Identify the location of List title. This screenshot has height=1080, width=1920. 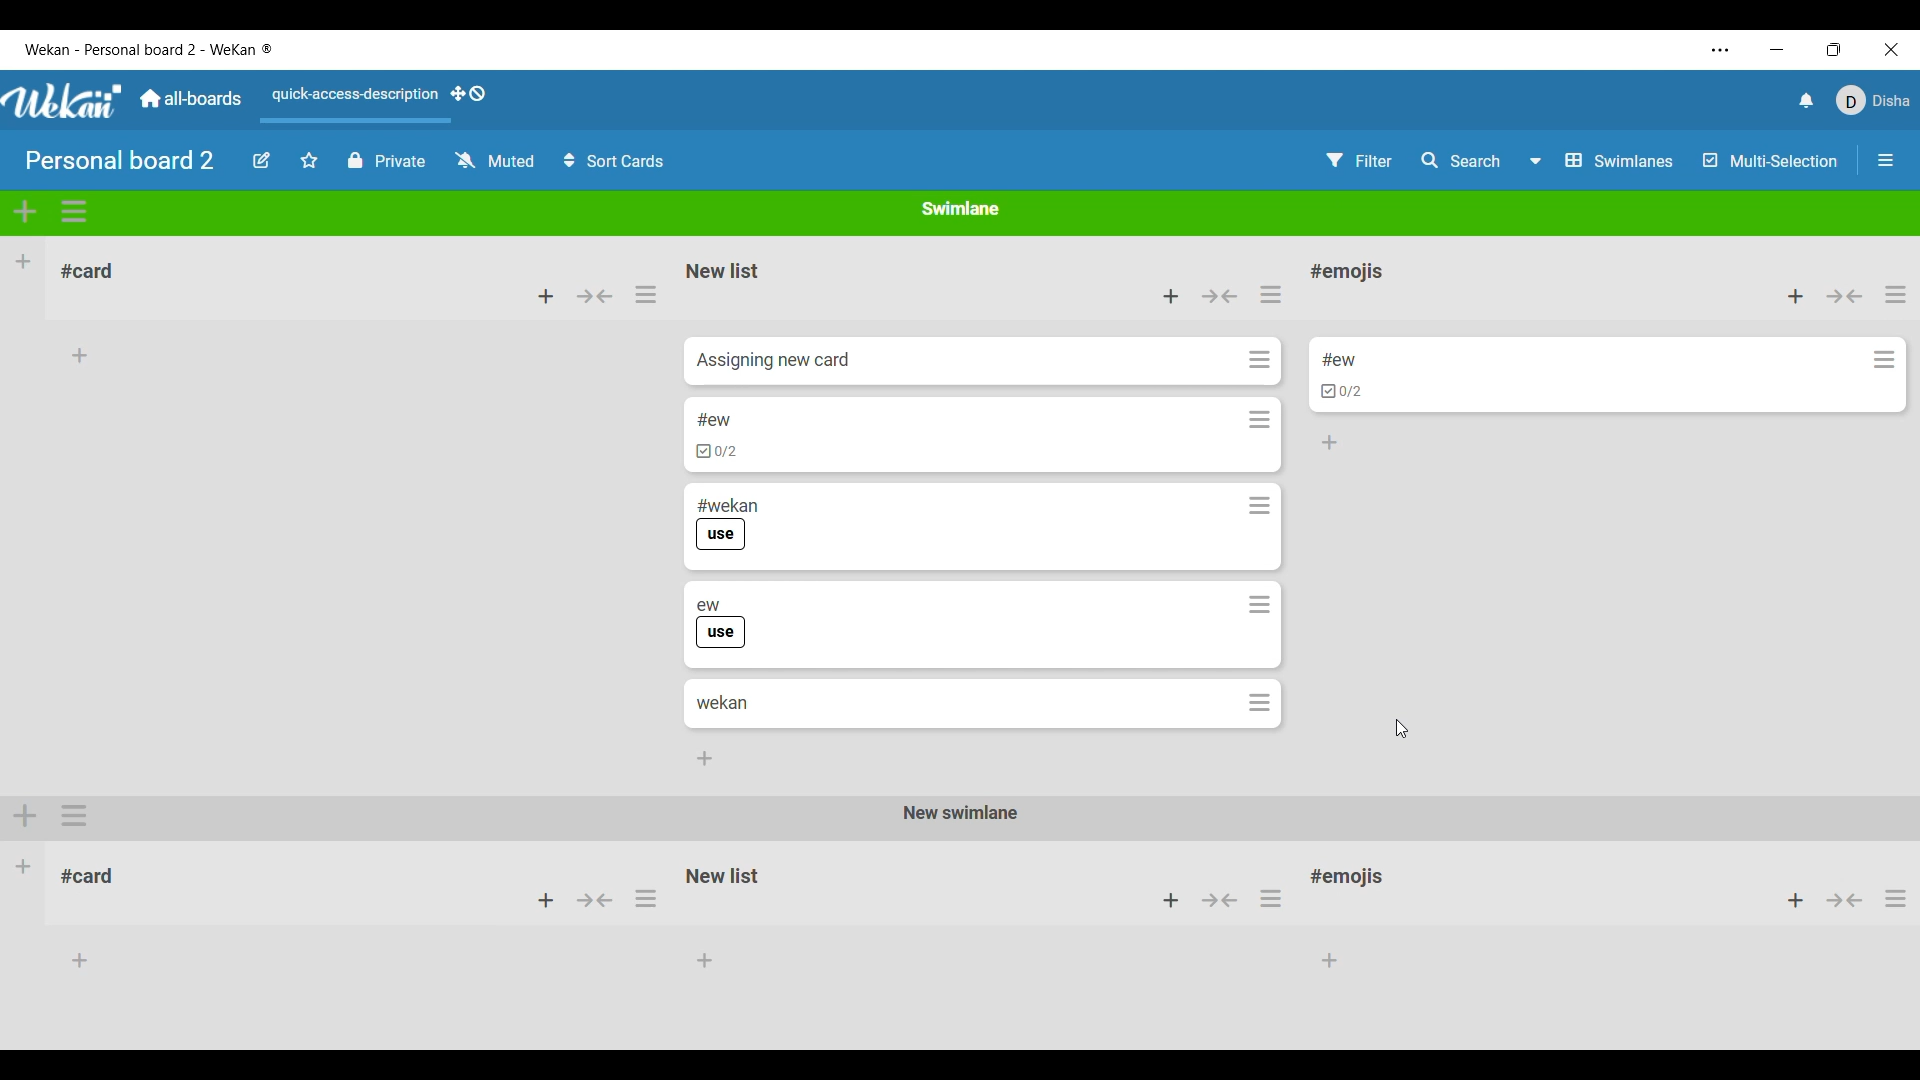
(1347, 272).